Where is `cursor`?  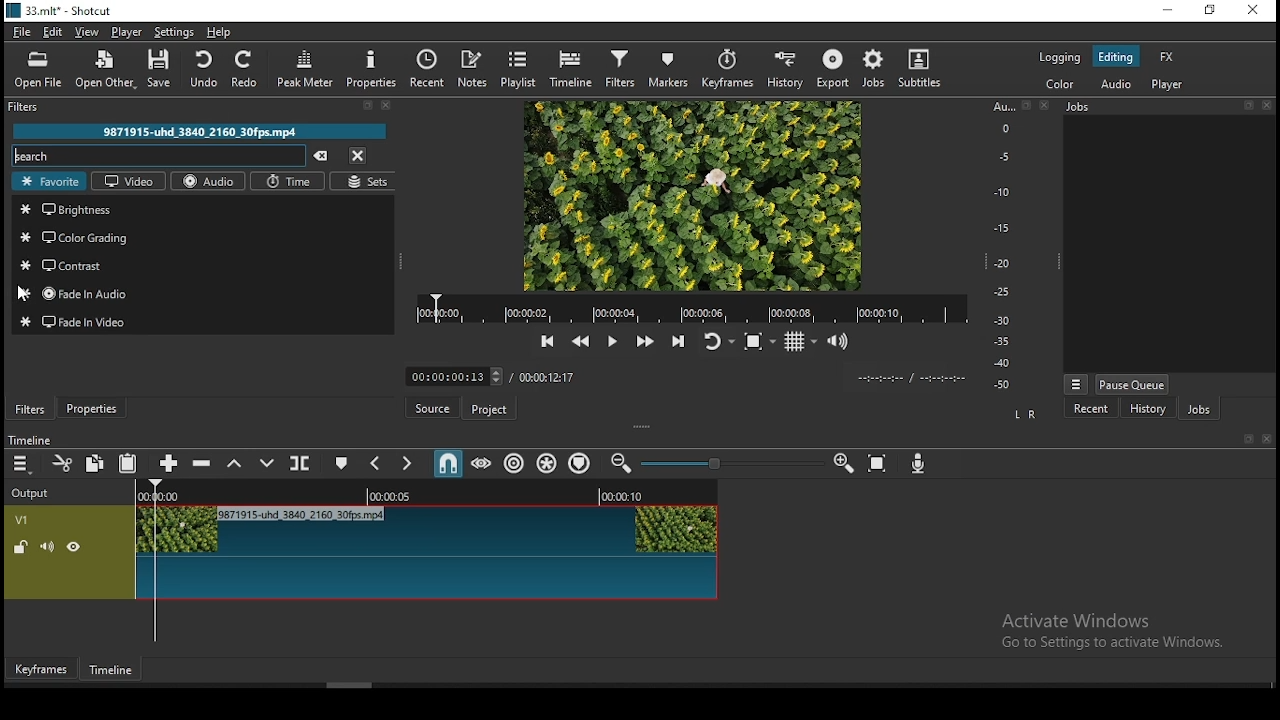
cursor is located at coordinates (25, 295).